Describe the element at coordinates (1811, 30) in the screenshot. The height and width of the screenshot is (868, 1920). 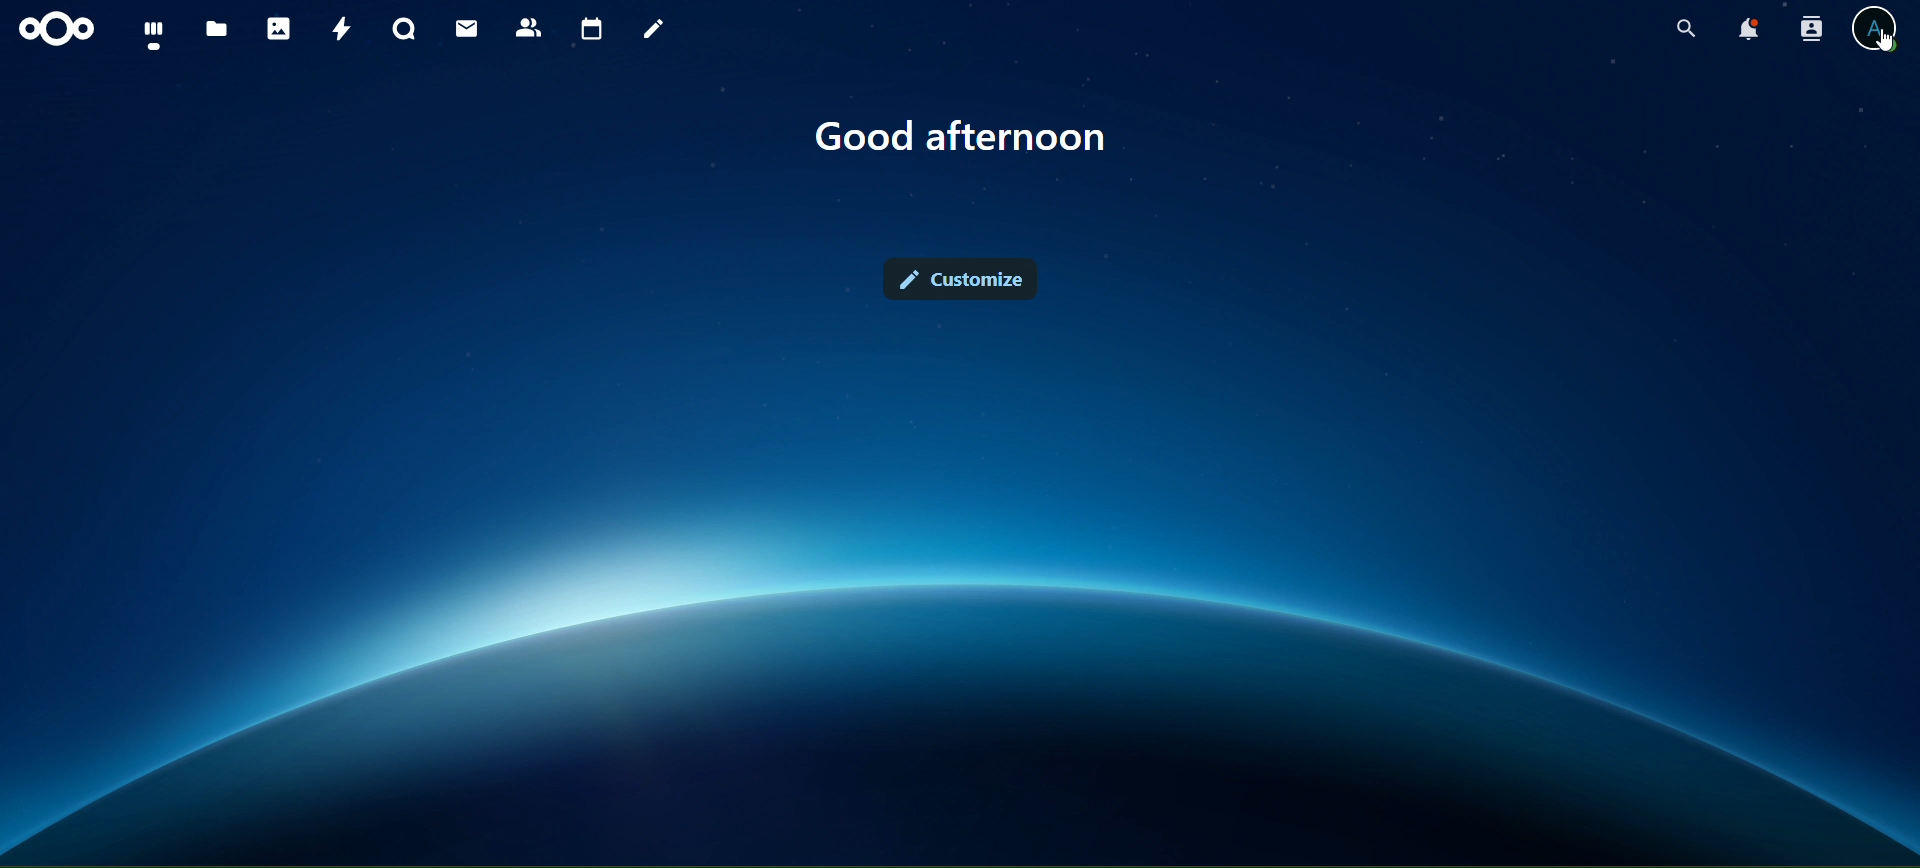
I see `search contacts` at that location.